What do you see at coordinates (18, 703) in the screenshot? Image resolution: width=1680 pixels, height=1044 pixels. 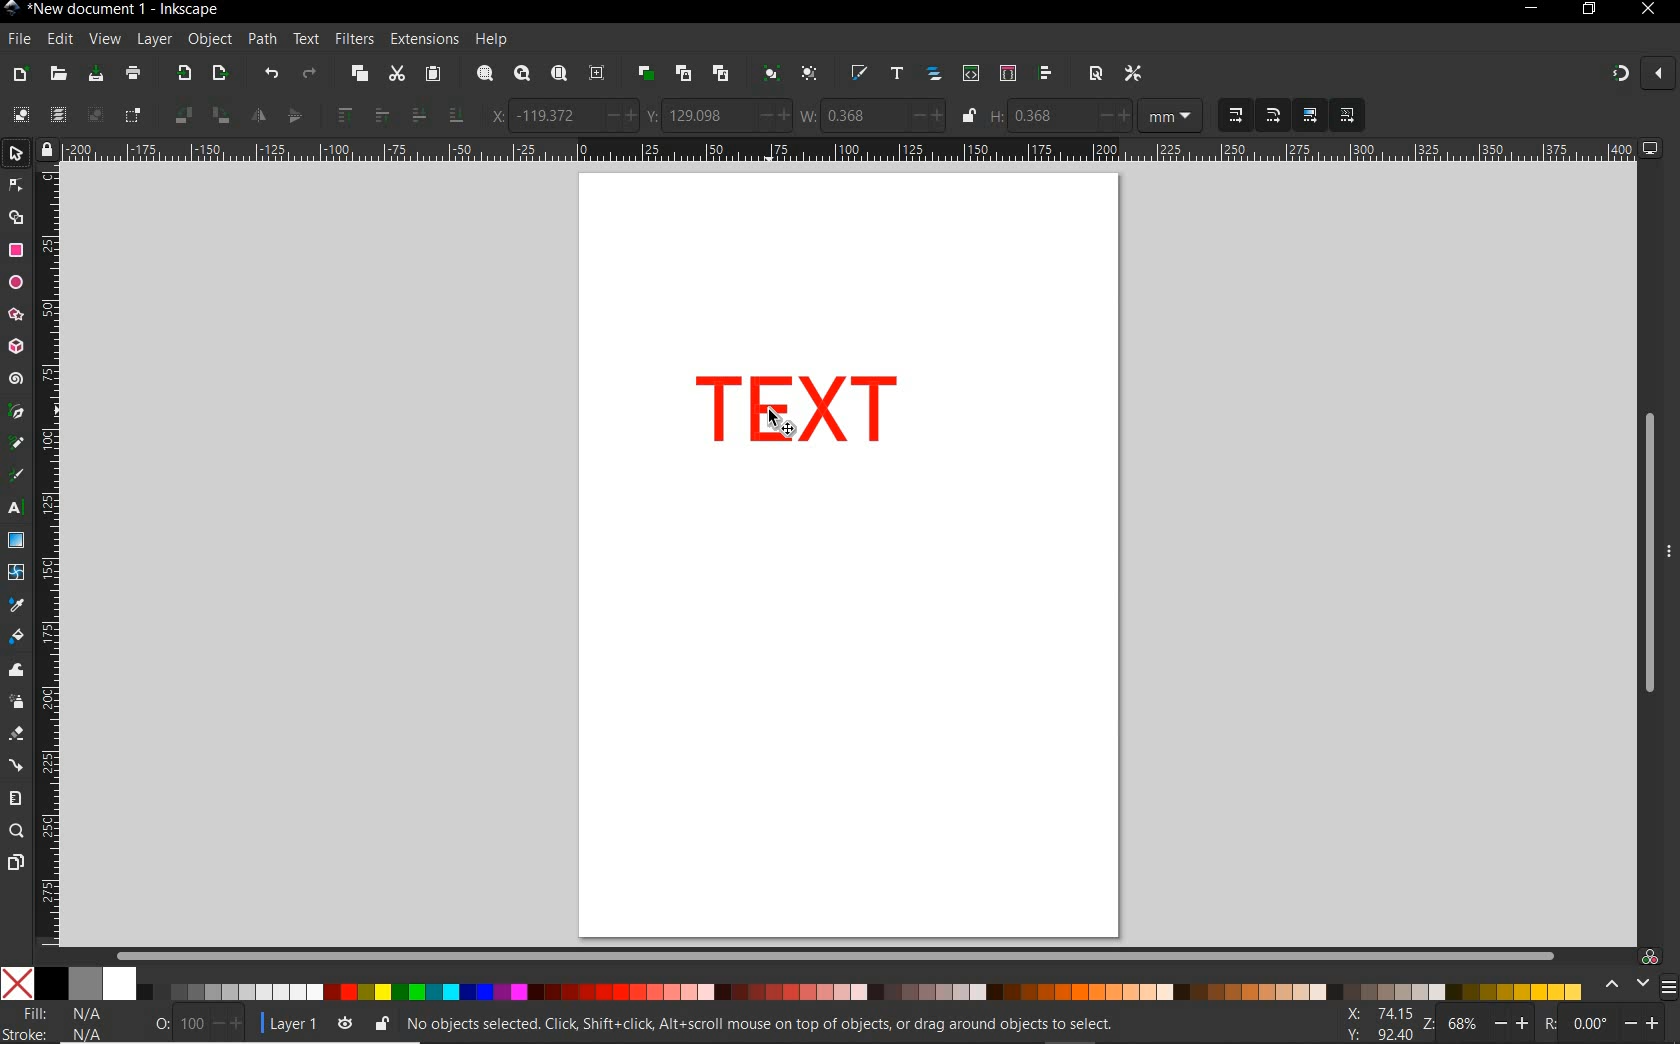 I see `SPRAY TOOL` at bounding box center [18, 703].